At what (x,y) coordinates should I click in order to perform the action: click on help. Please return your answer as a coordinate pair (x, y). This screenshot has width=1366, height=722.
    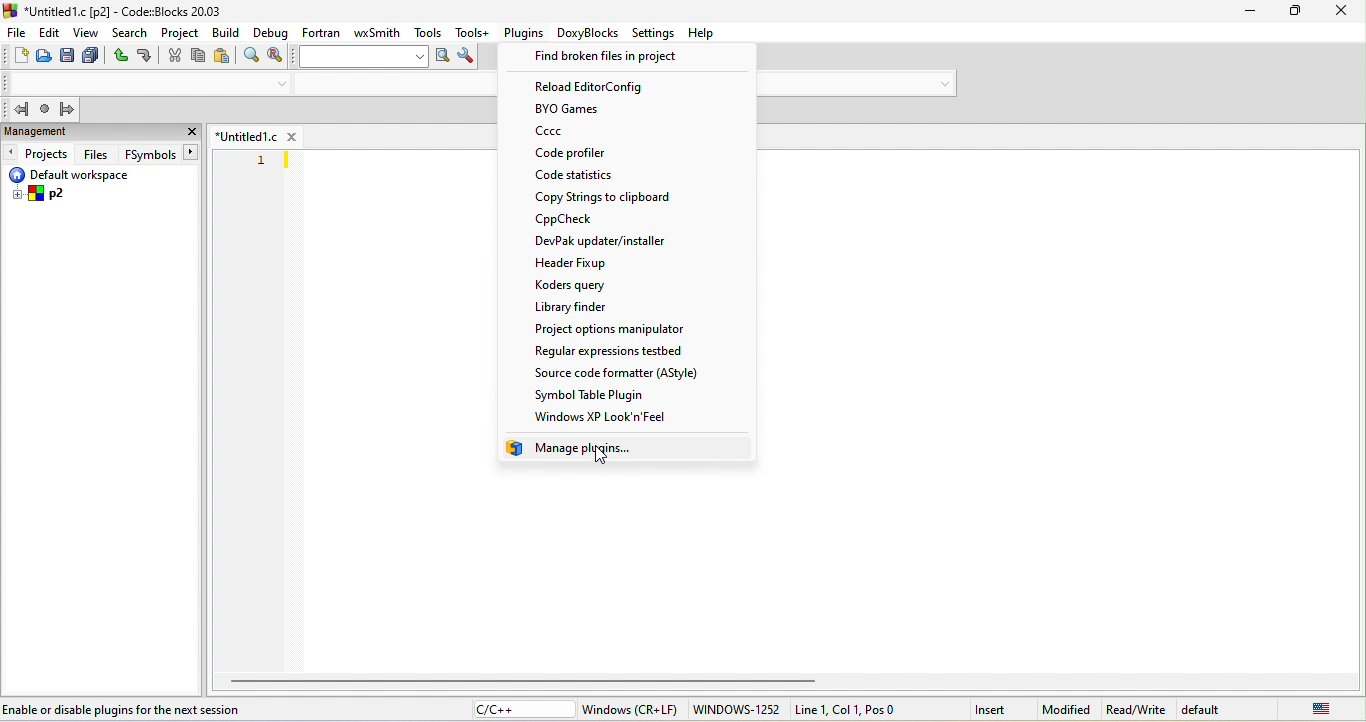
    Looking at the image, I should click on (701, 32).